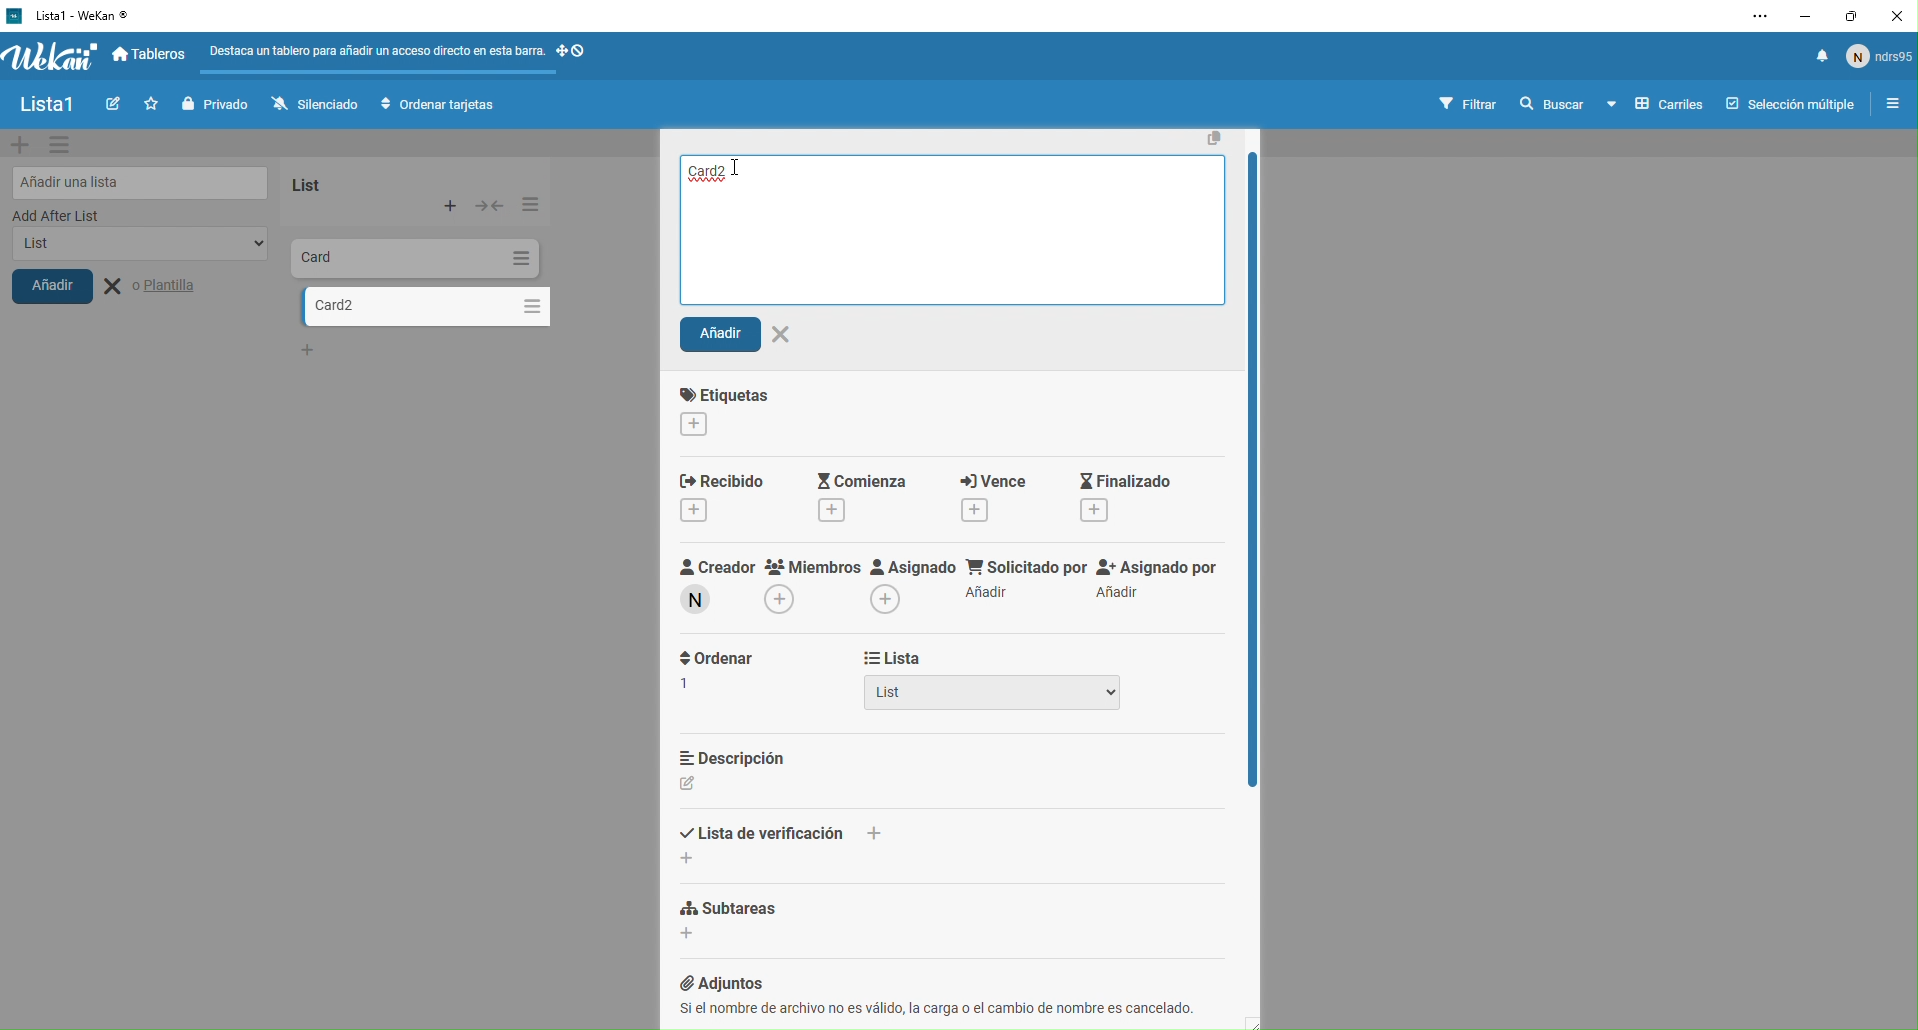 The image size is (1918, 1030). What do you see at coordinates (528, 204) in the screenshot?
I see `Options` at bounding box center [528, 204].